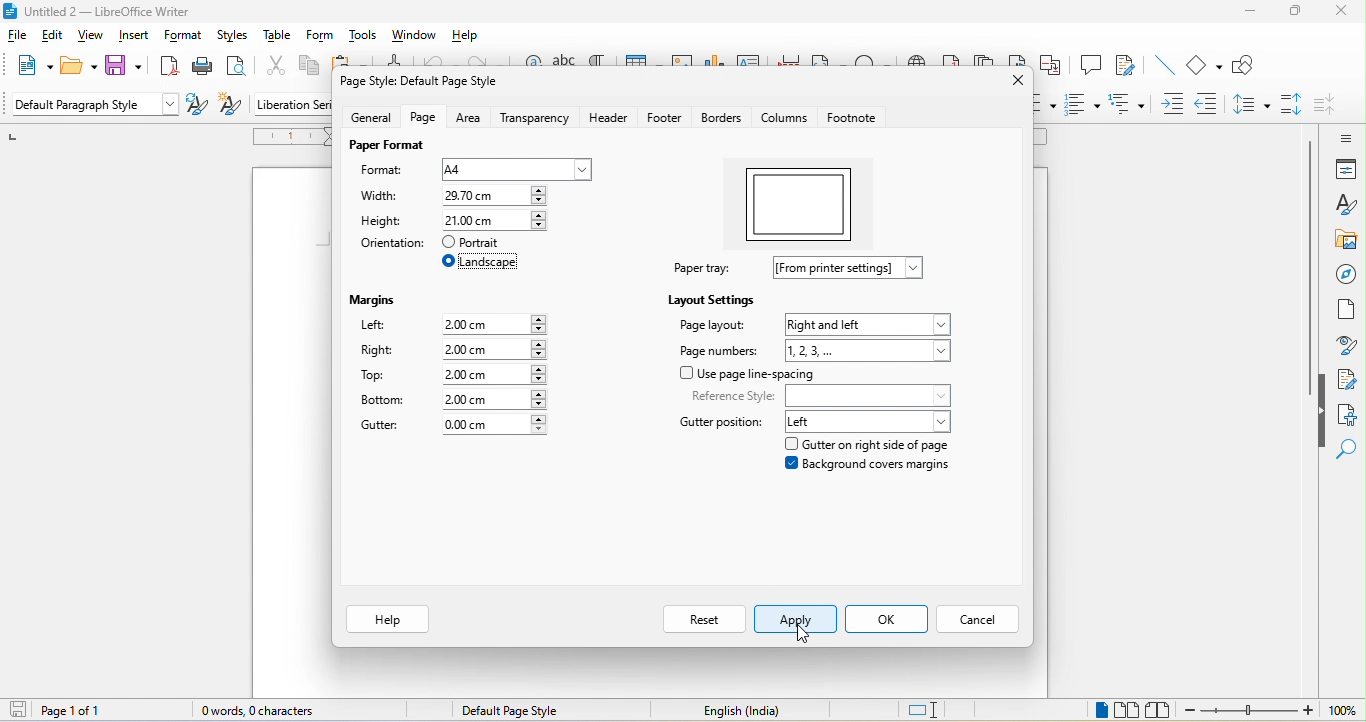  What do you see at coordinates (1175, 104) in the screenshot?
I see `increase indent` at bounding box center [1175, 104].